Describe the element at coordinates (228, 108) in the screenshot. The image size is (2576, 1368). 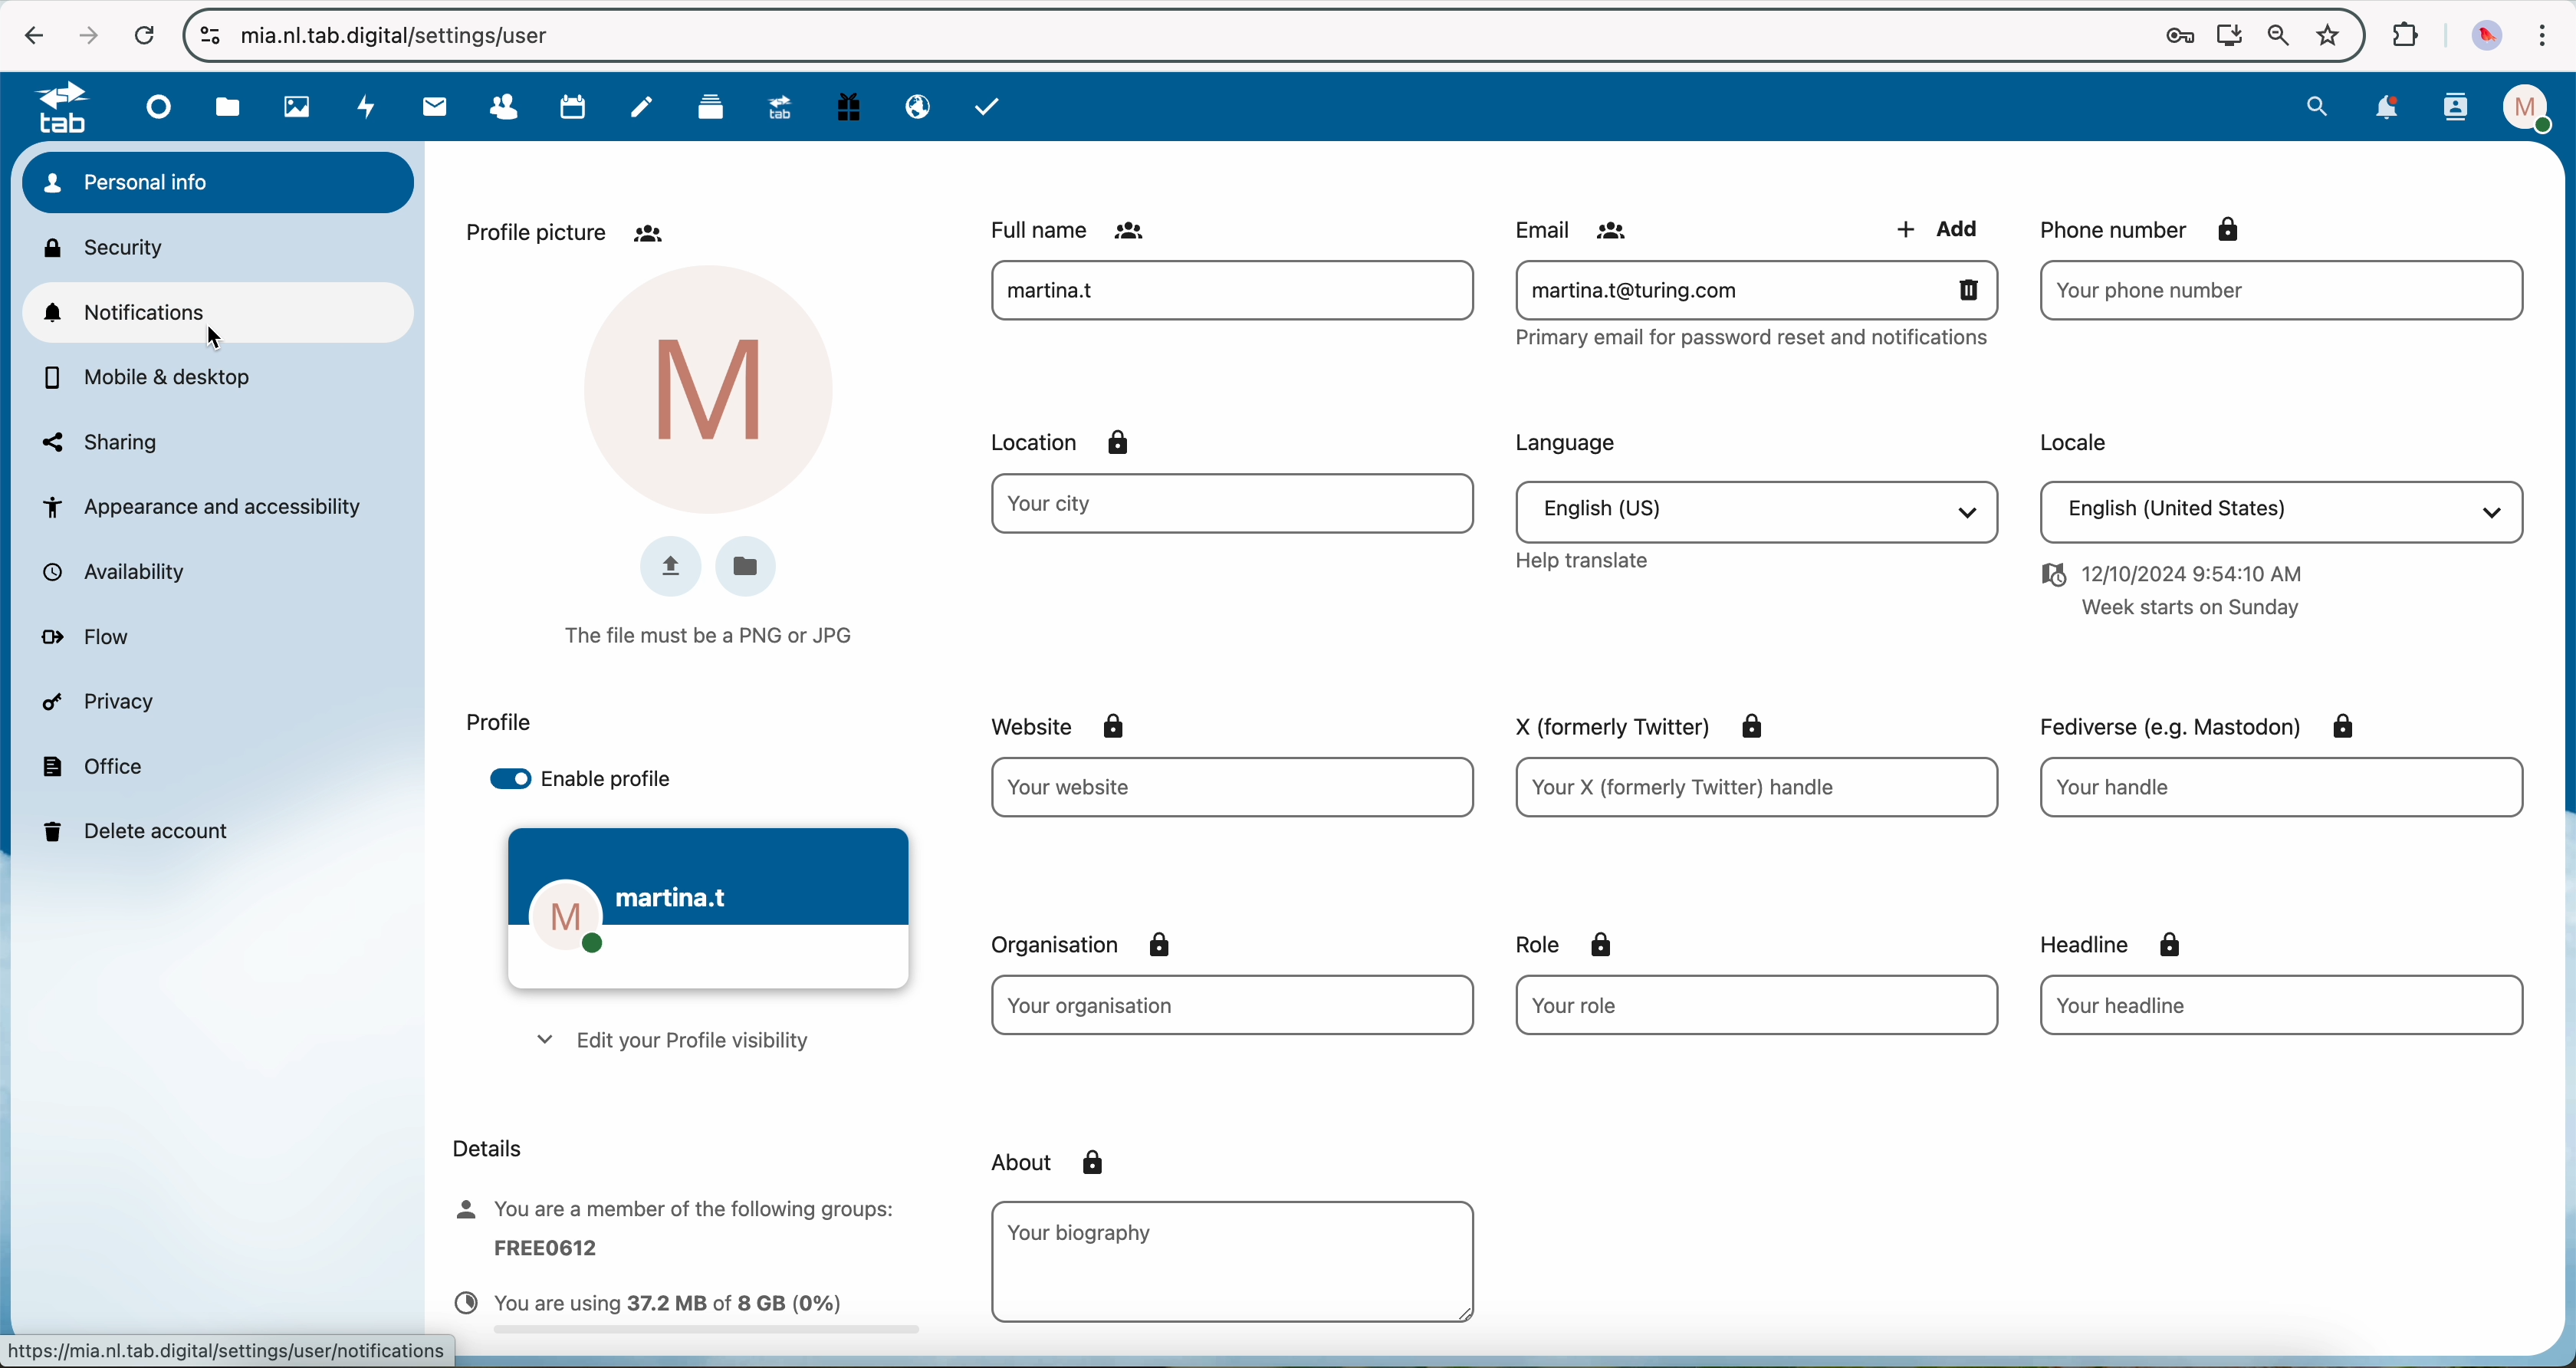
I see `file` at that location.